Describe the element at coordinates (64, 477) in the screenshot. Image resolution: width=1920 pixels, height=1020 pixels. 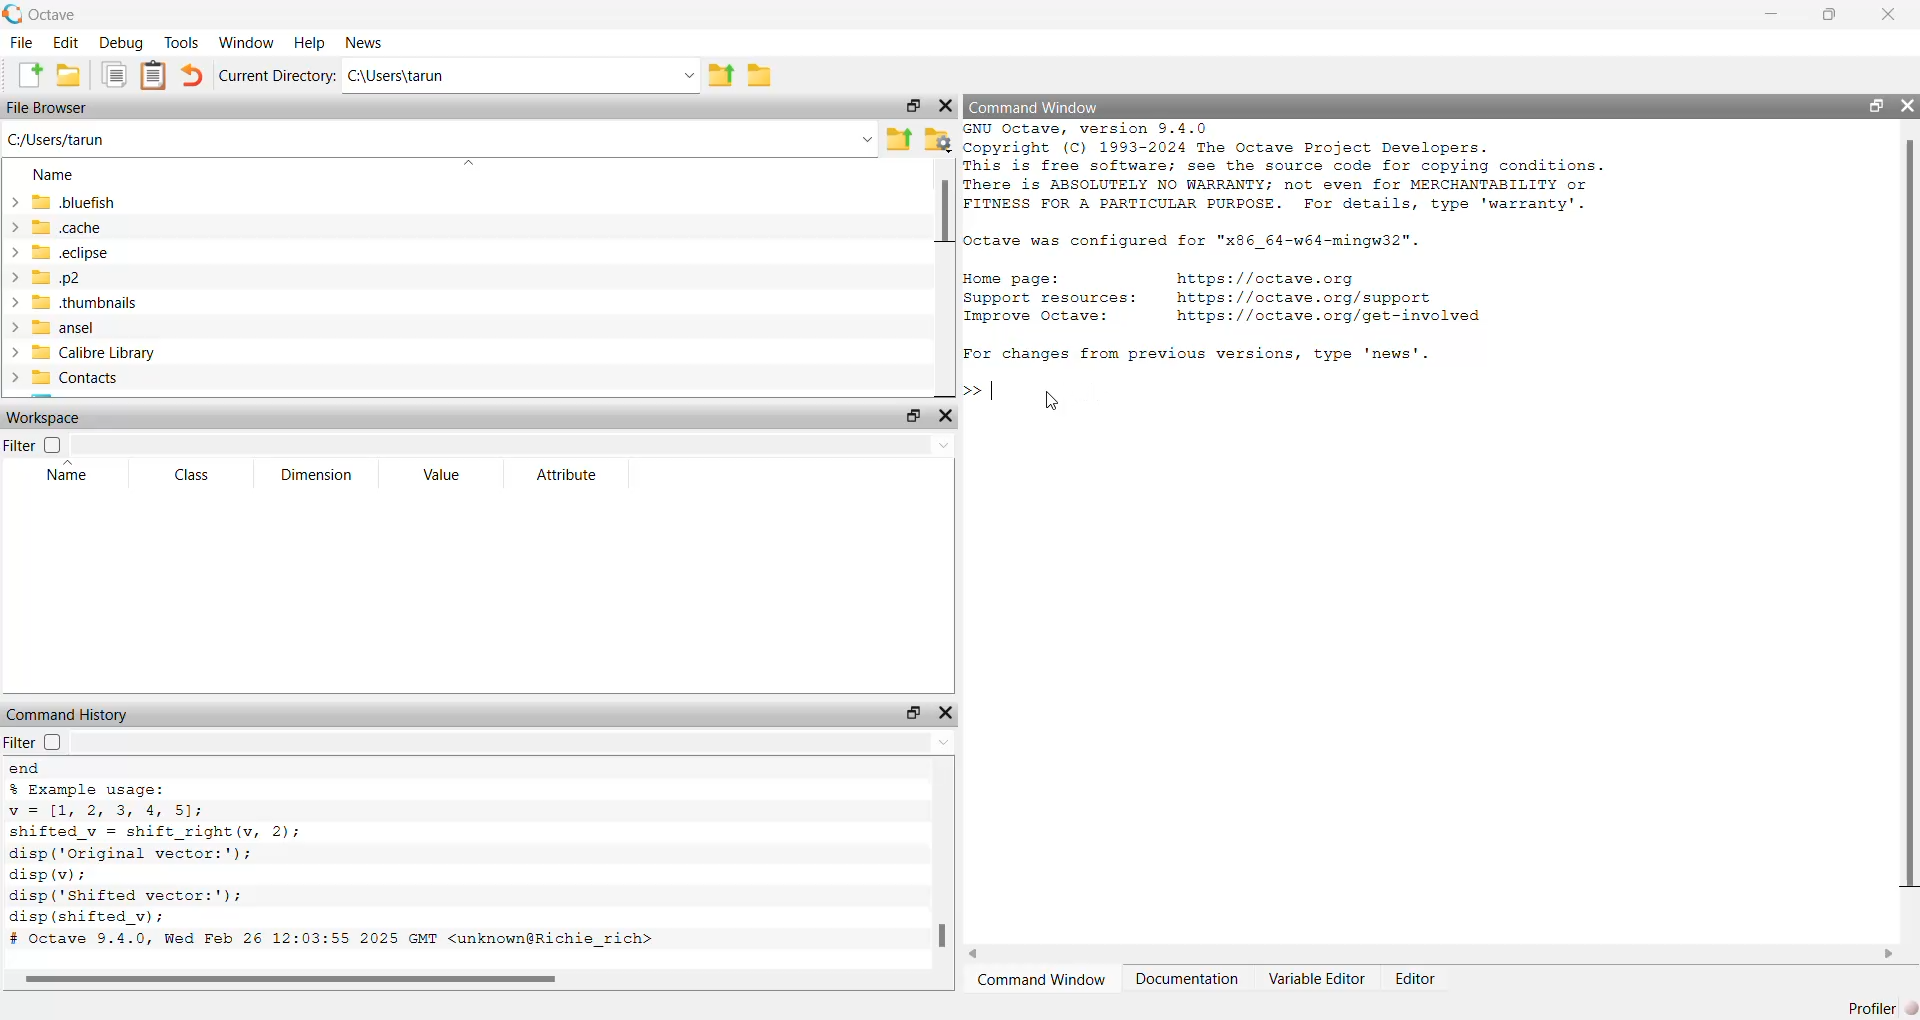
I see `name` at that location.